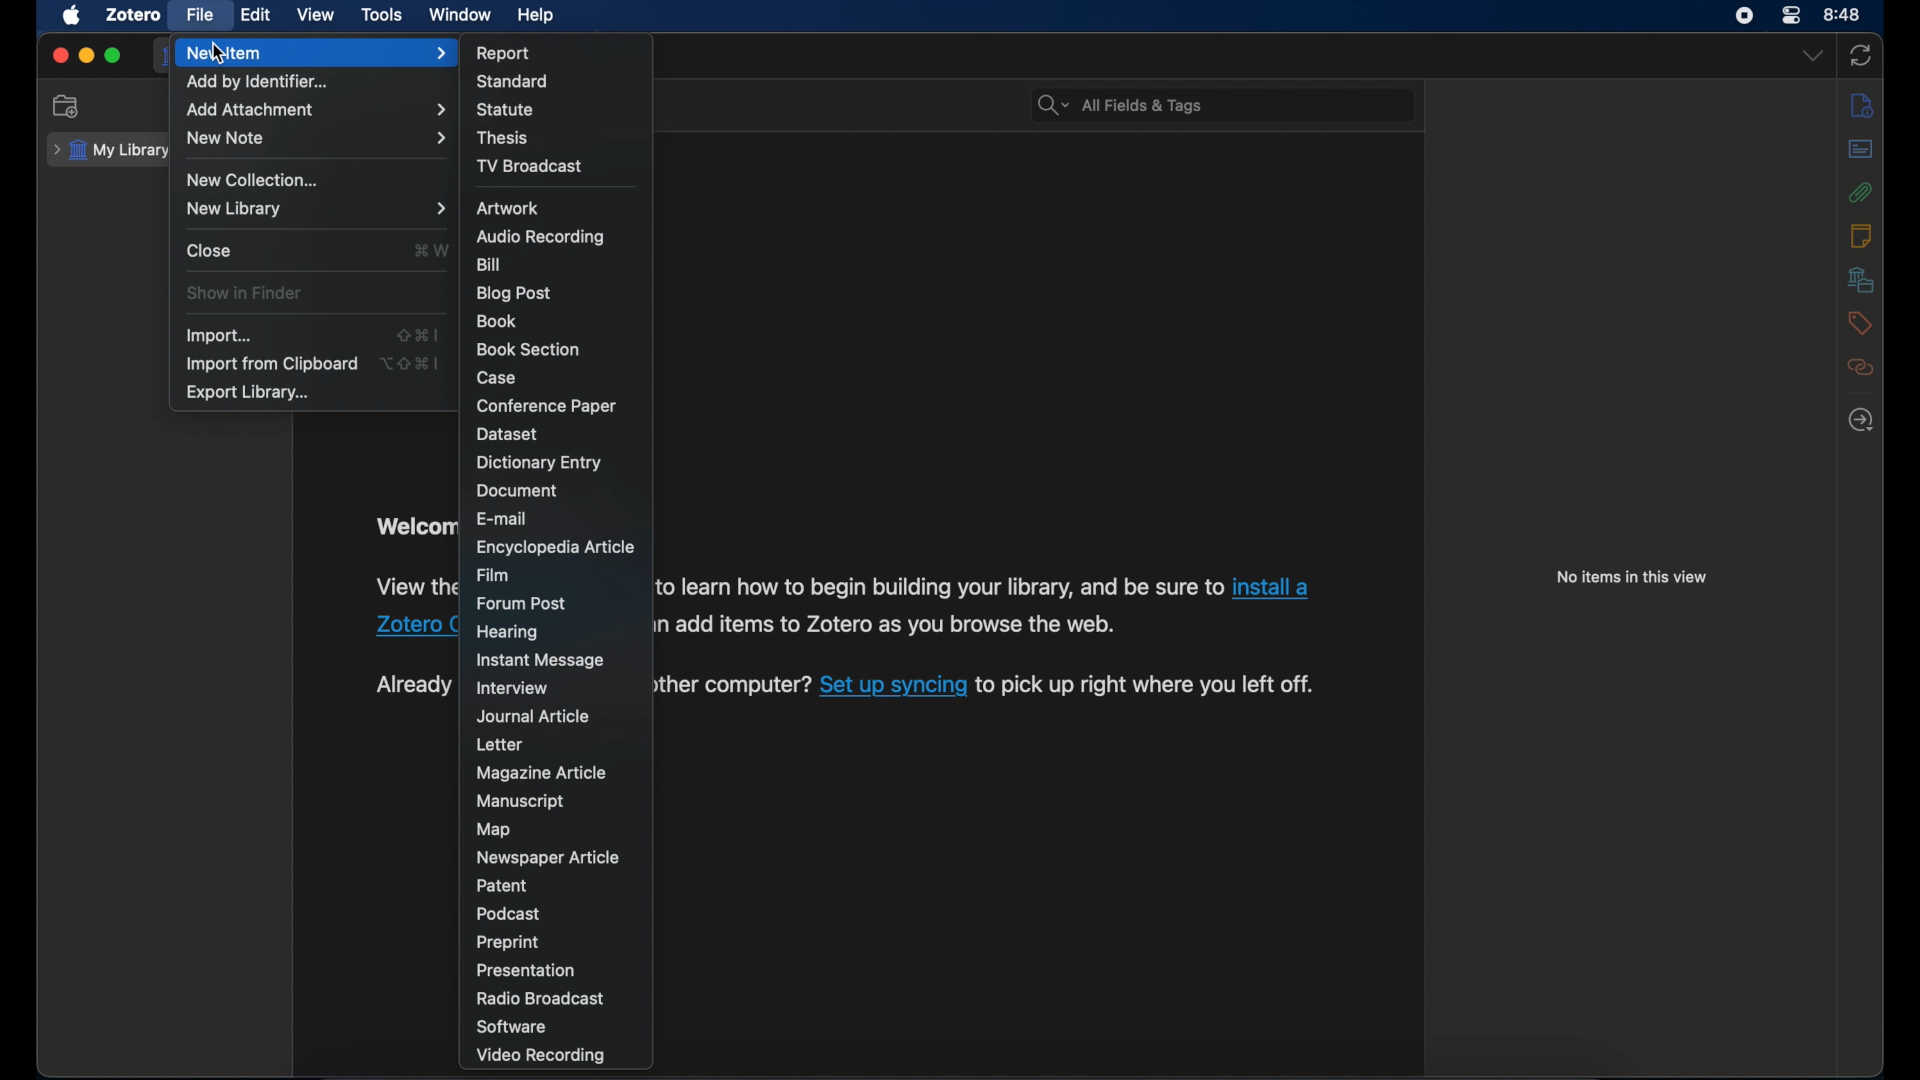 The width and height of the screenshot is (1920, 1080). I want to click on conference paper, so click(547, 407).